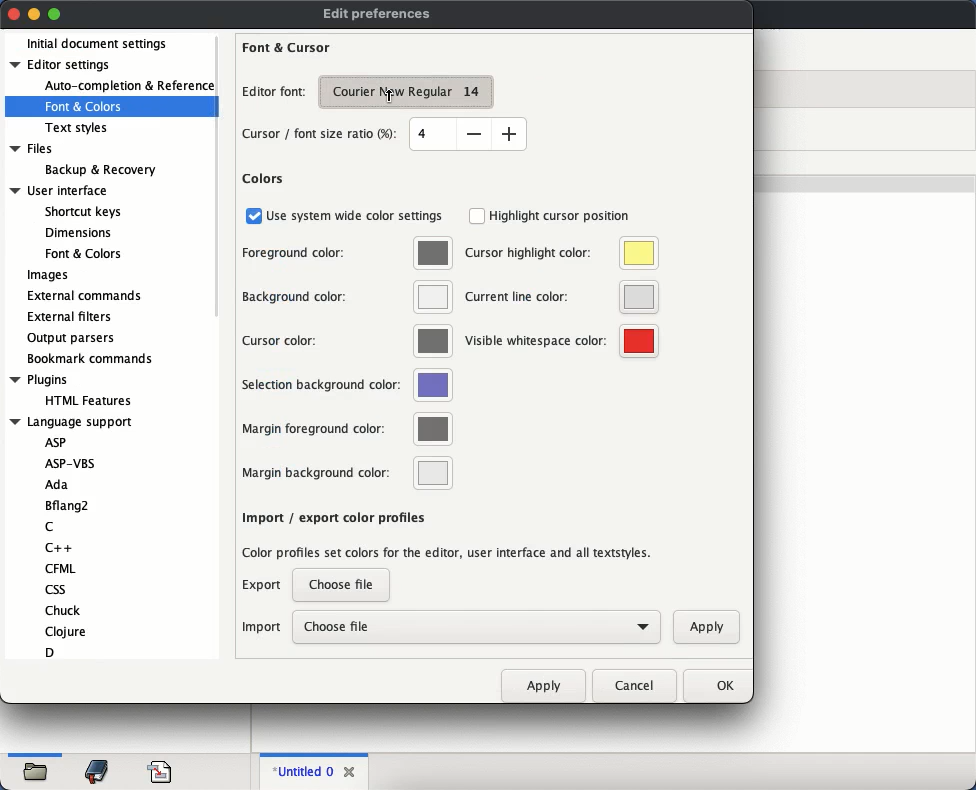 This screenshot has height=790, width=976. I want to click on images, so click(48, 276).